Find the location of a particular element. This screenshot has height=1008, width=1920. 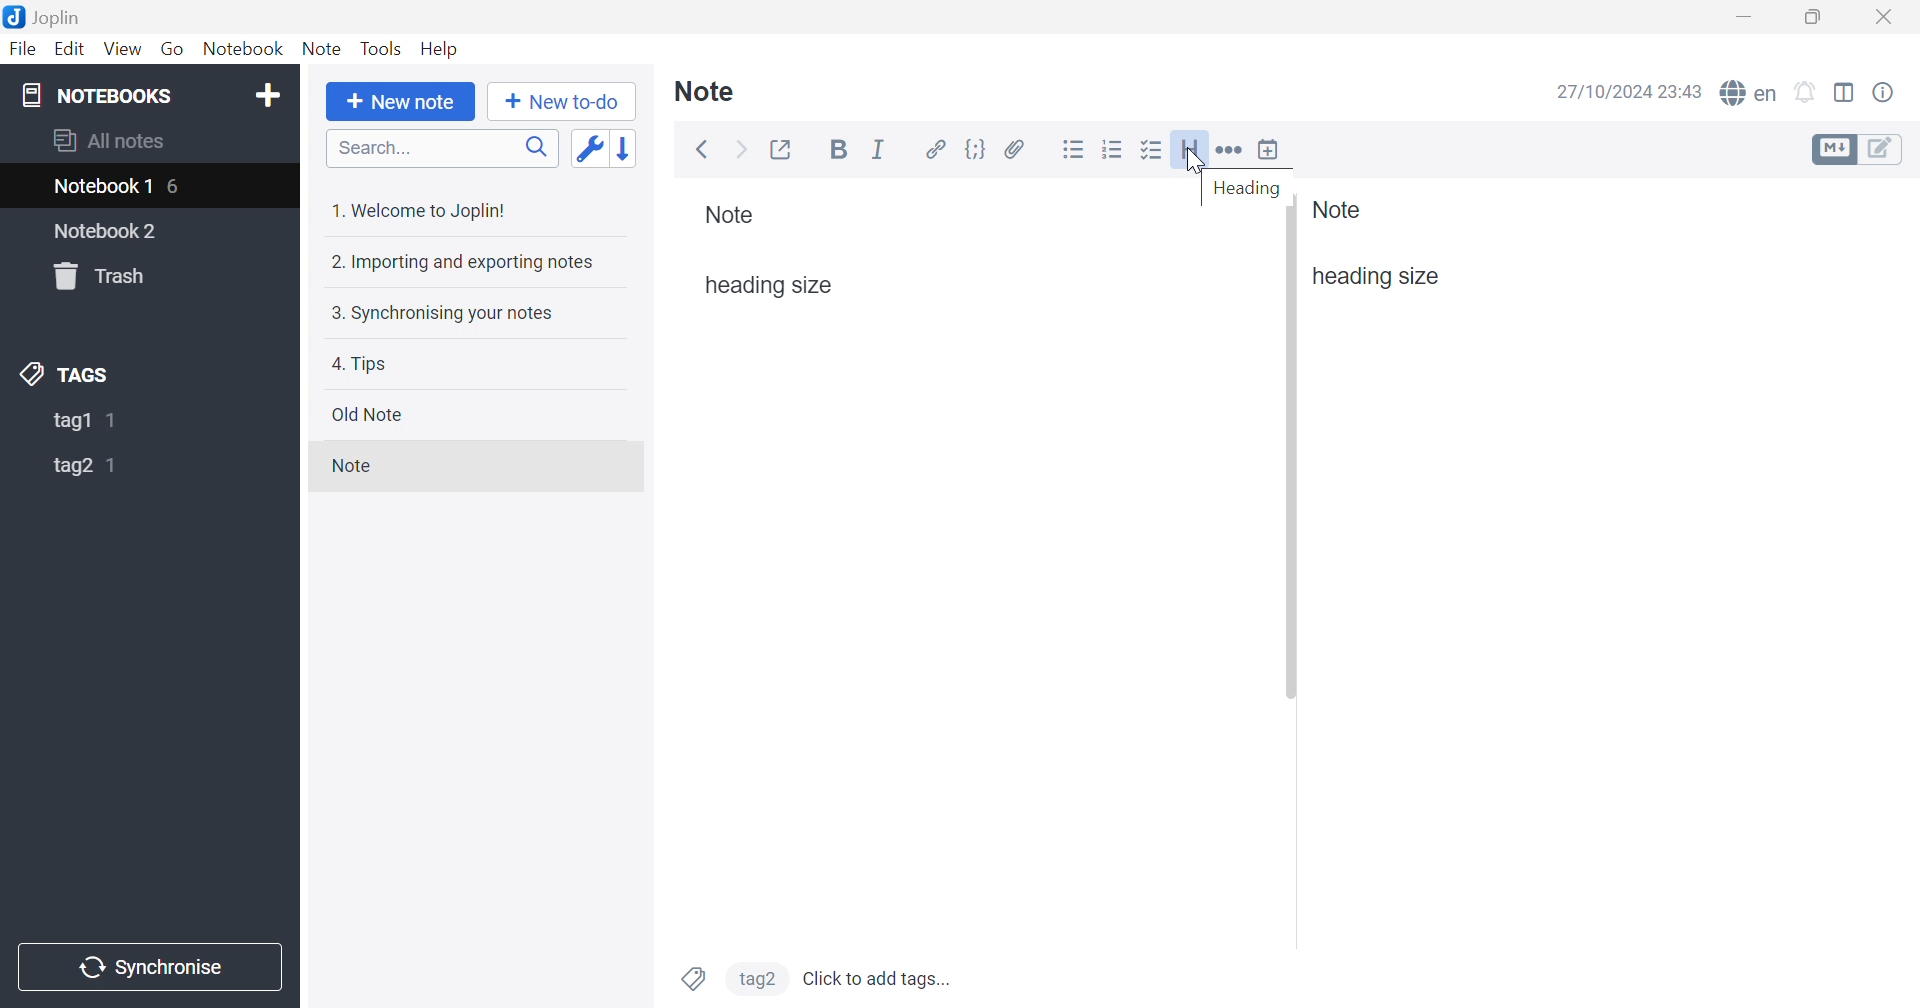

Toggle sort order field: custom -> updated date is located at coordinates (587, 147).